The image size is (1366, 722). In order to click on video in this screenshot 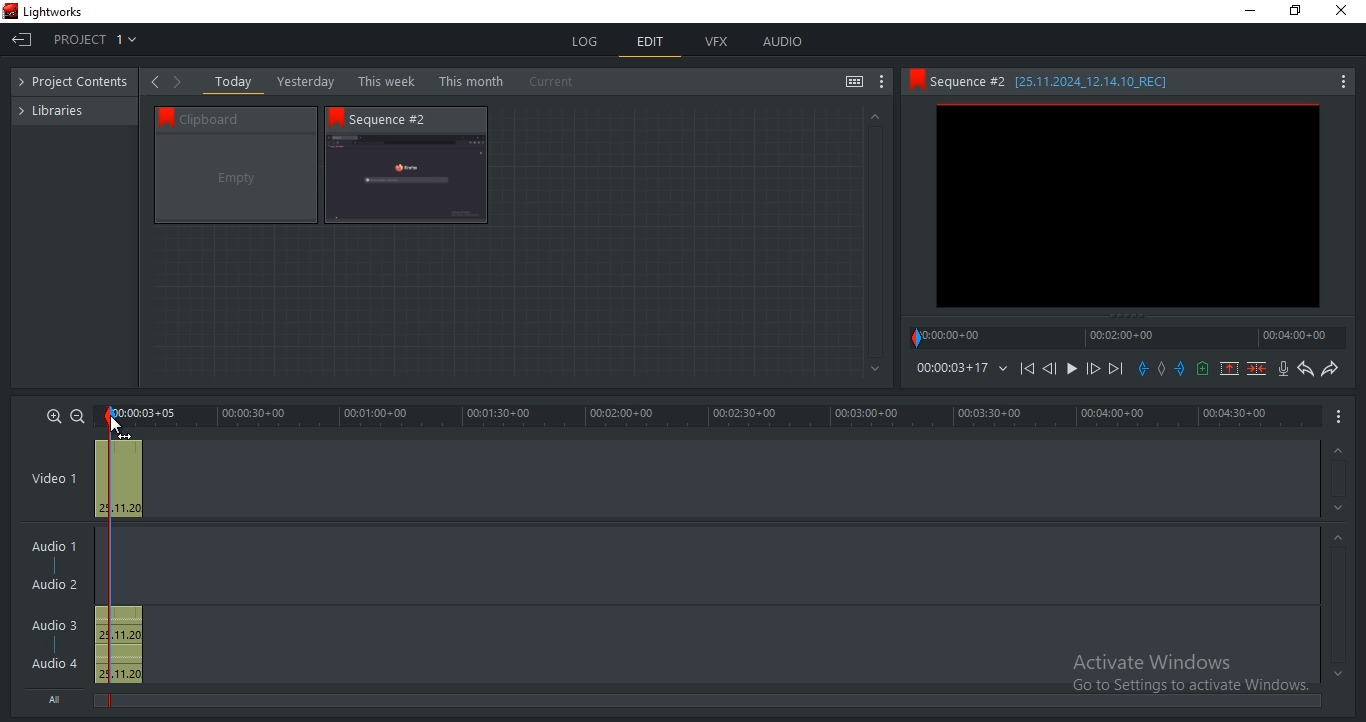, I will do `click(119, 476)`.